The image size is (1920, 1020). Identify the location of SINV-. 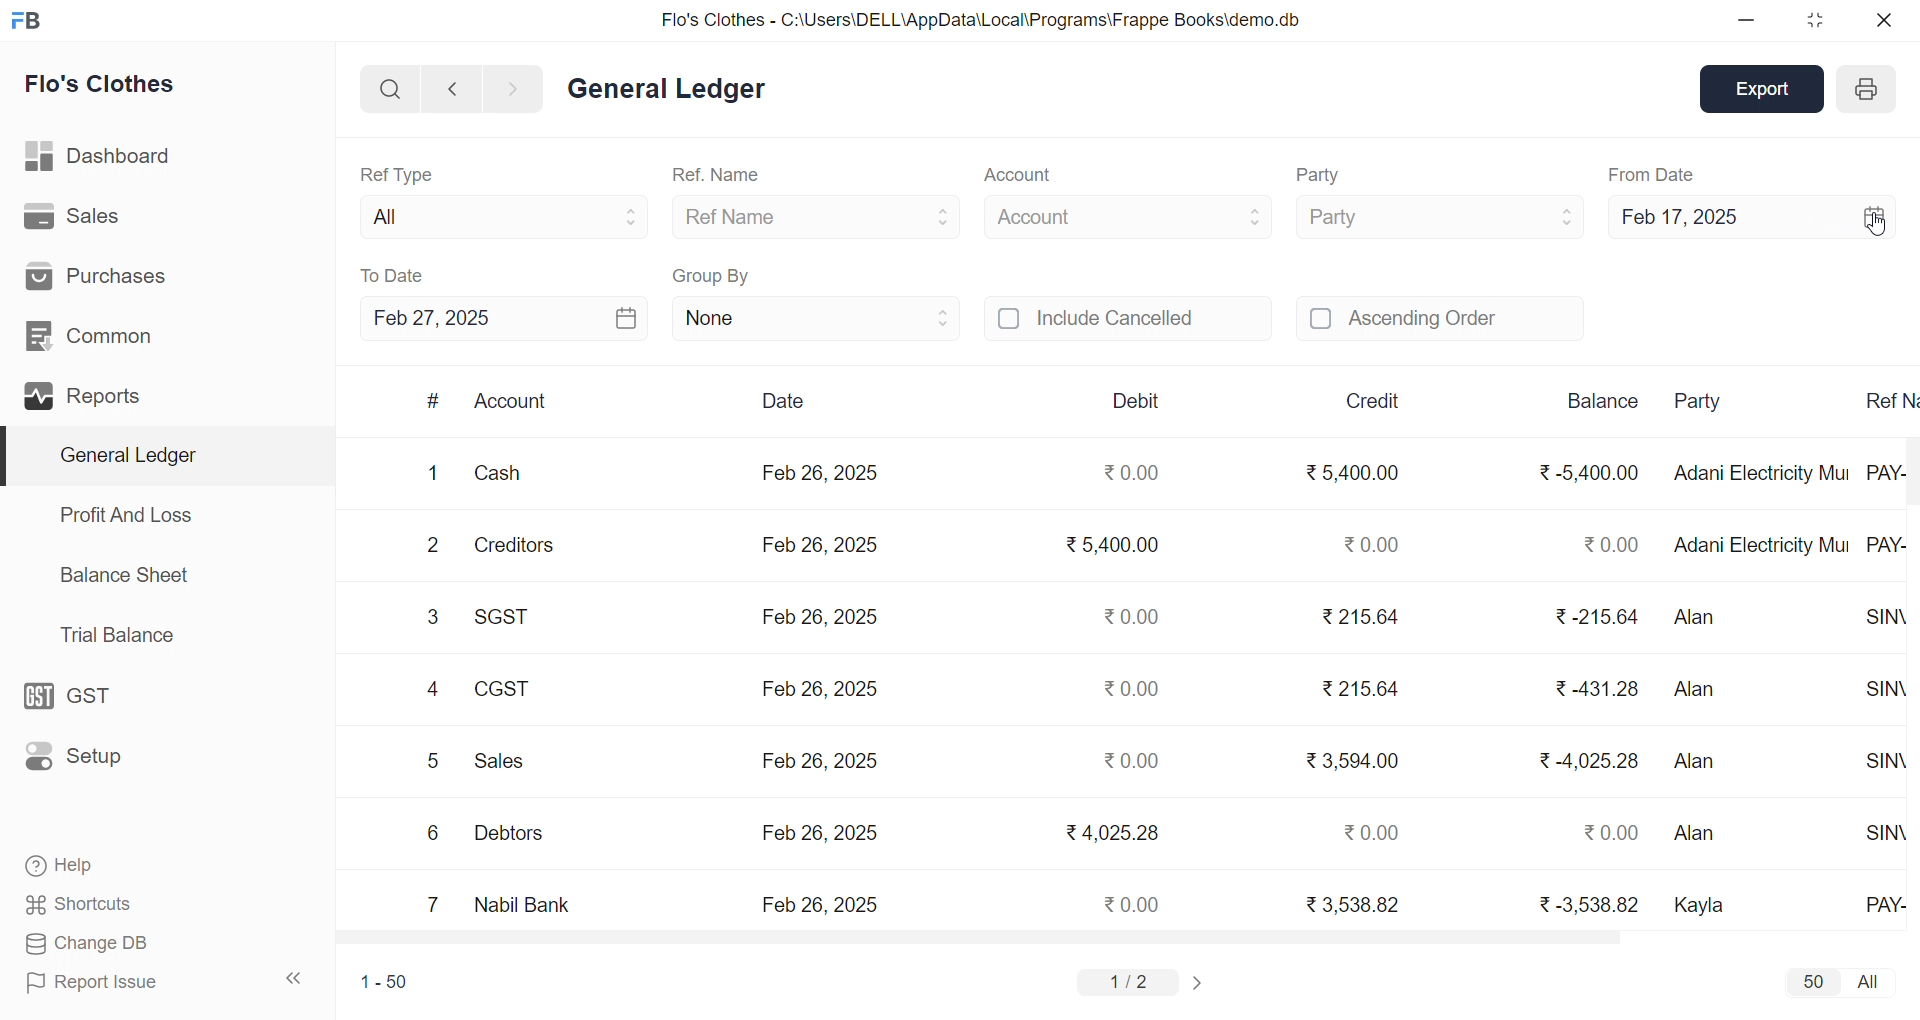
(1885, 688).